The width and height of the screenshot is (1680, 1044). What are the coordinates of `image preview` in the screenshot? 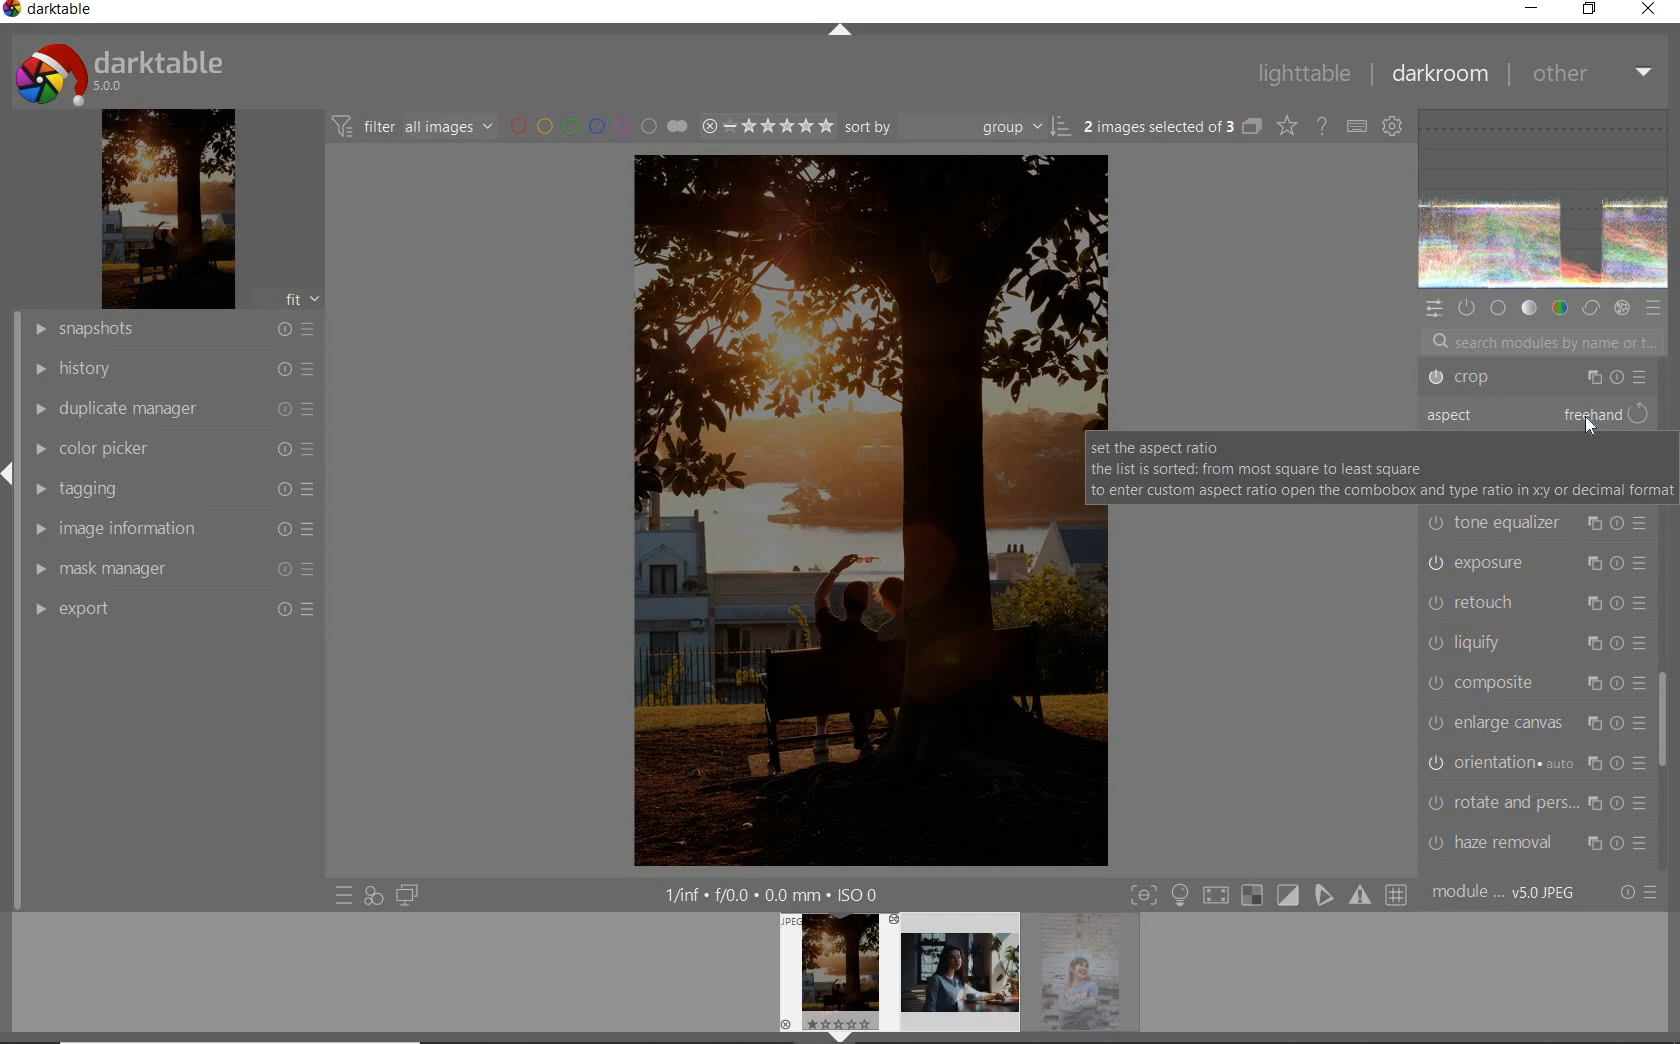 It's located at (1089, 978).